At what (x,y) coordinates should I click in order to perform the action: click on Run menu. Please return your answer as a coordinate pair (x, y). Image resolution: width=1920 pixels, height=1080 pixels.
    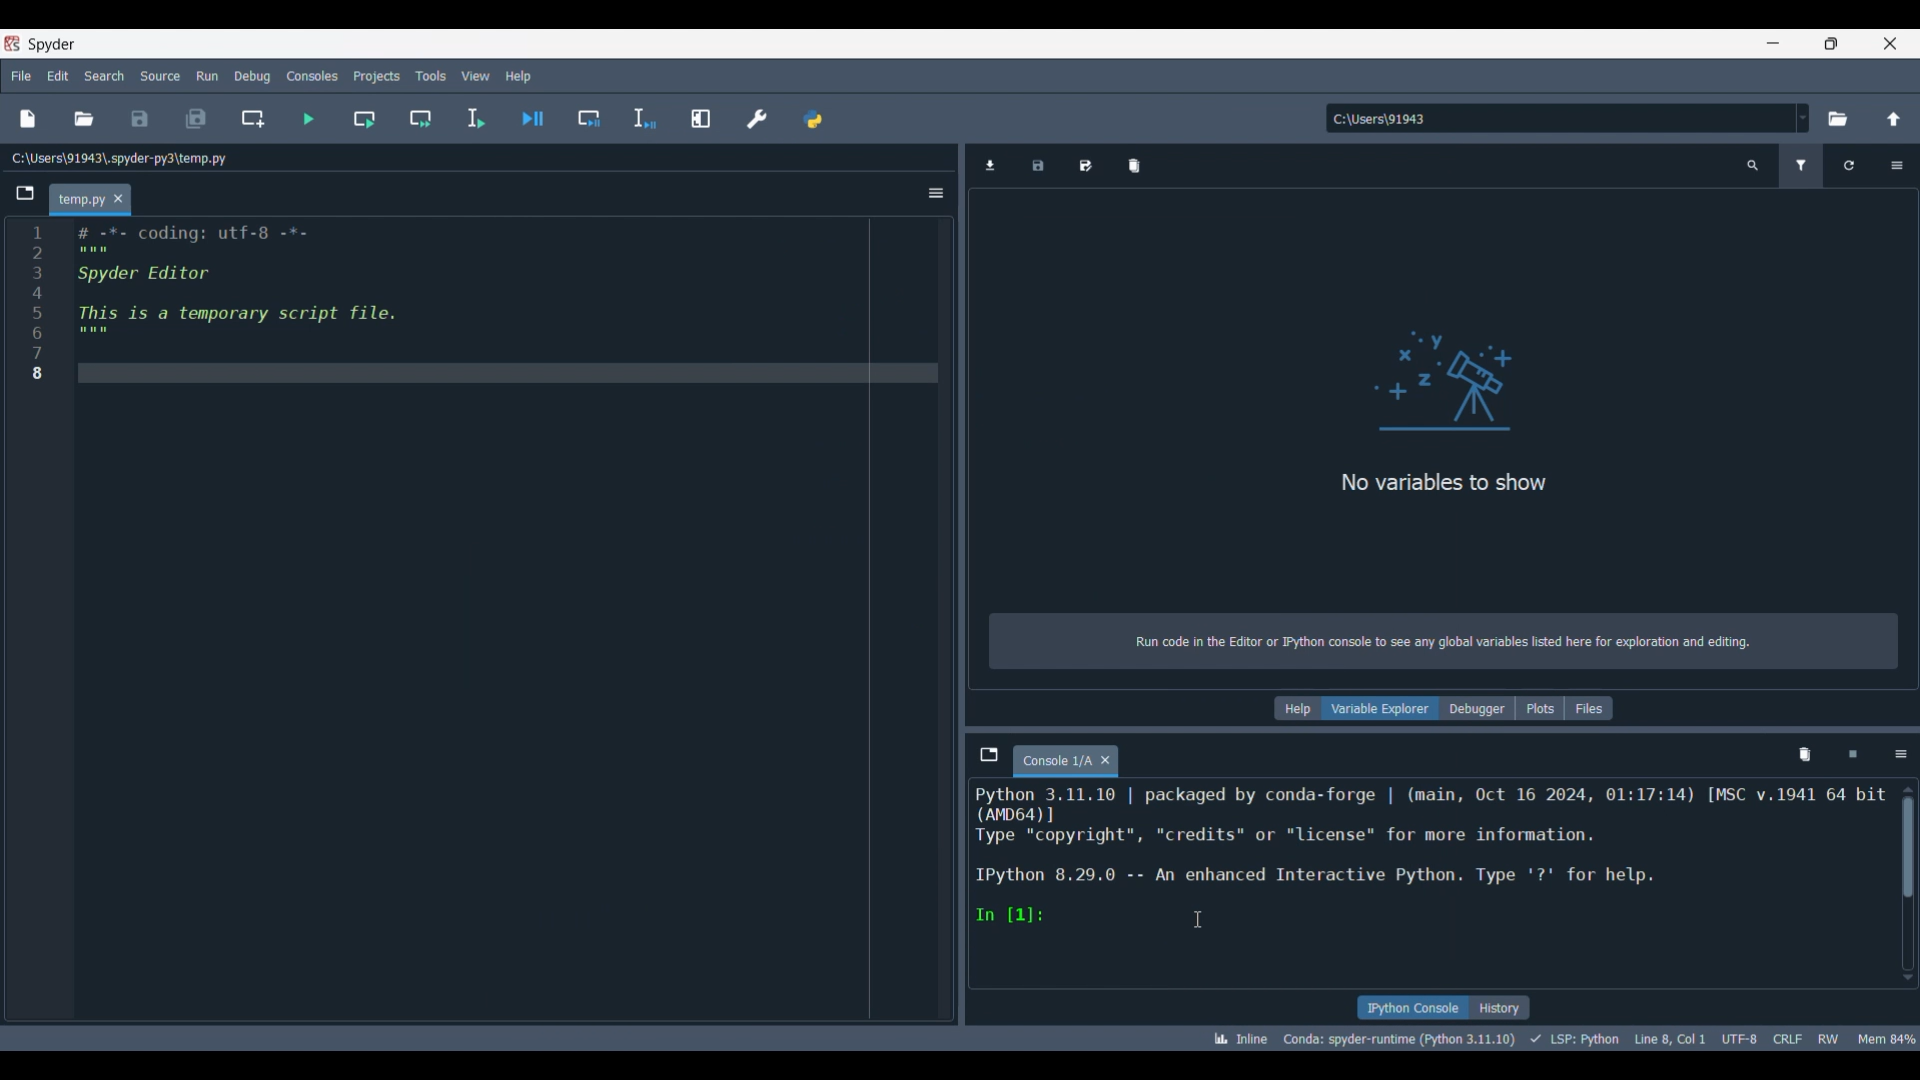
    Looking at the image, I should click on (207, 75).